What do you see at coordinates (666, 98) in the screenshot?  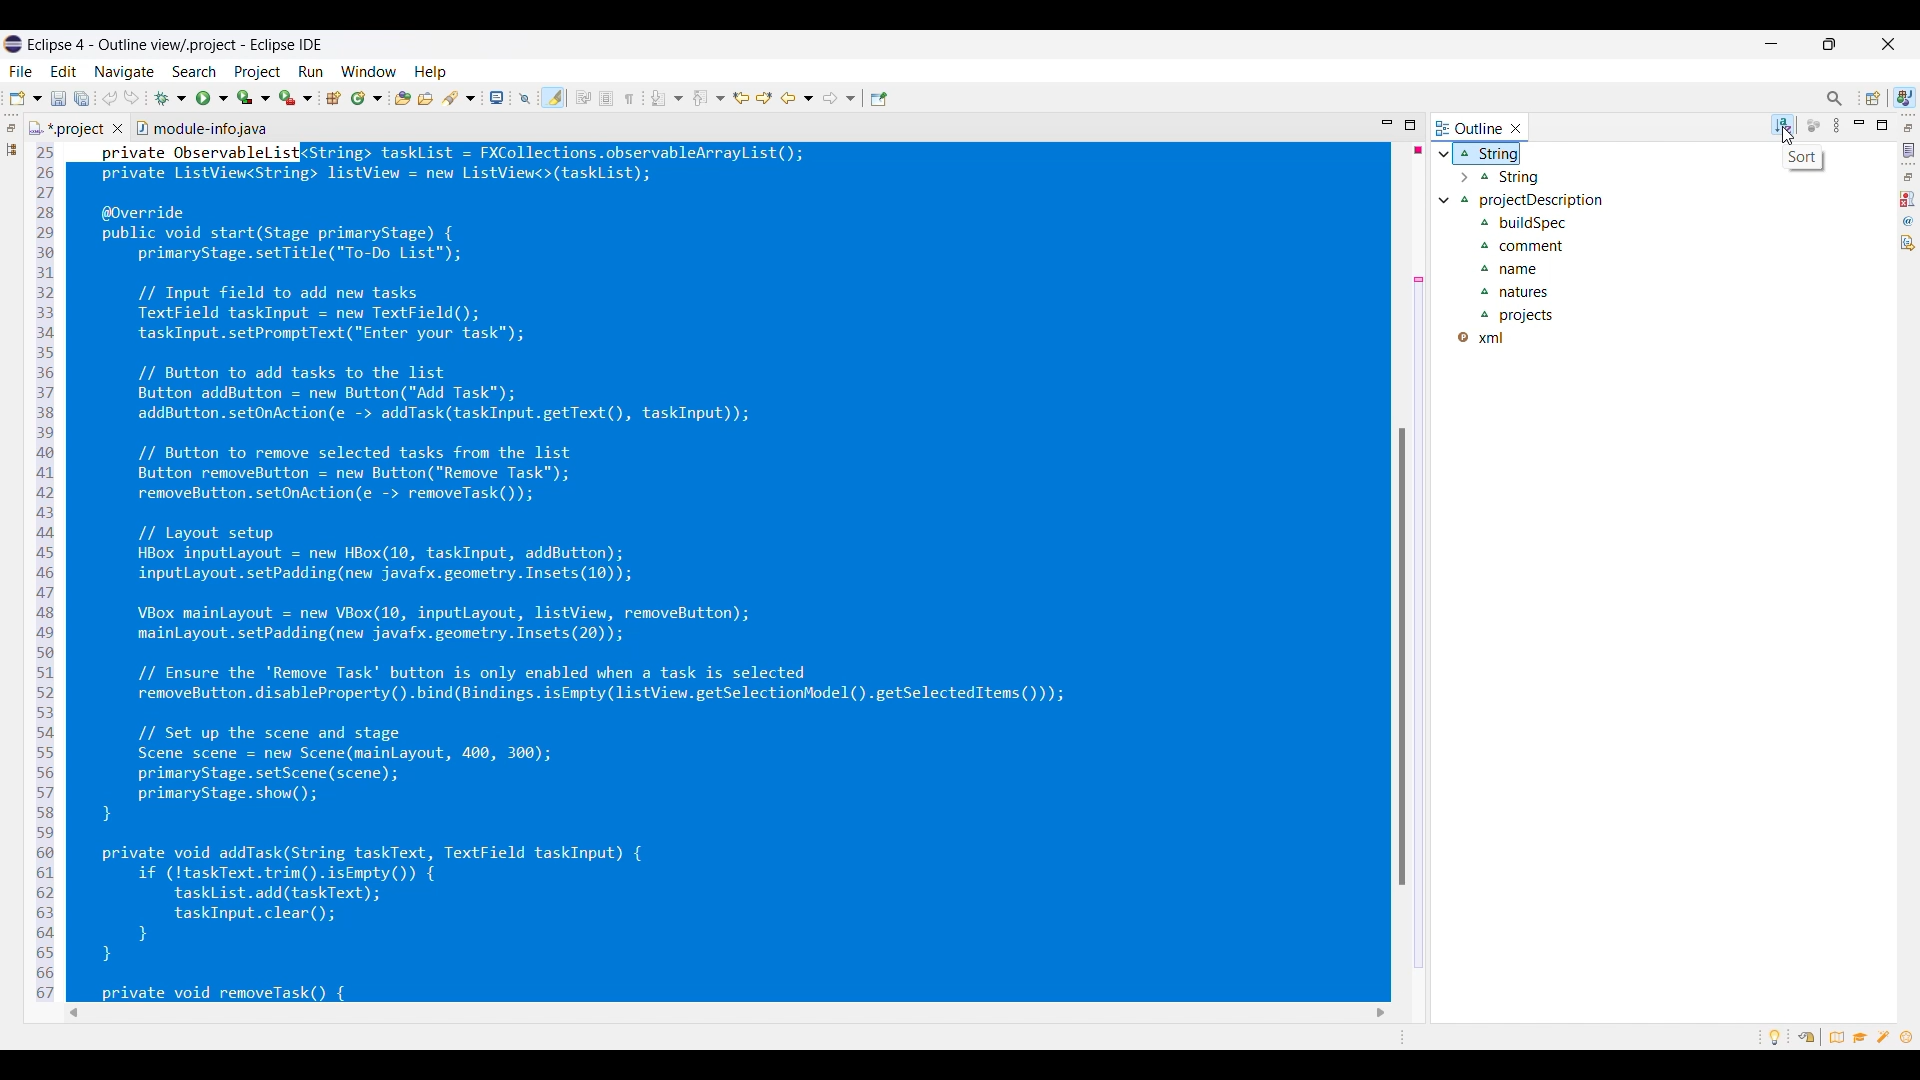 I see `Next annotation` at bounding box center [666, 98].